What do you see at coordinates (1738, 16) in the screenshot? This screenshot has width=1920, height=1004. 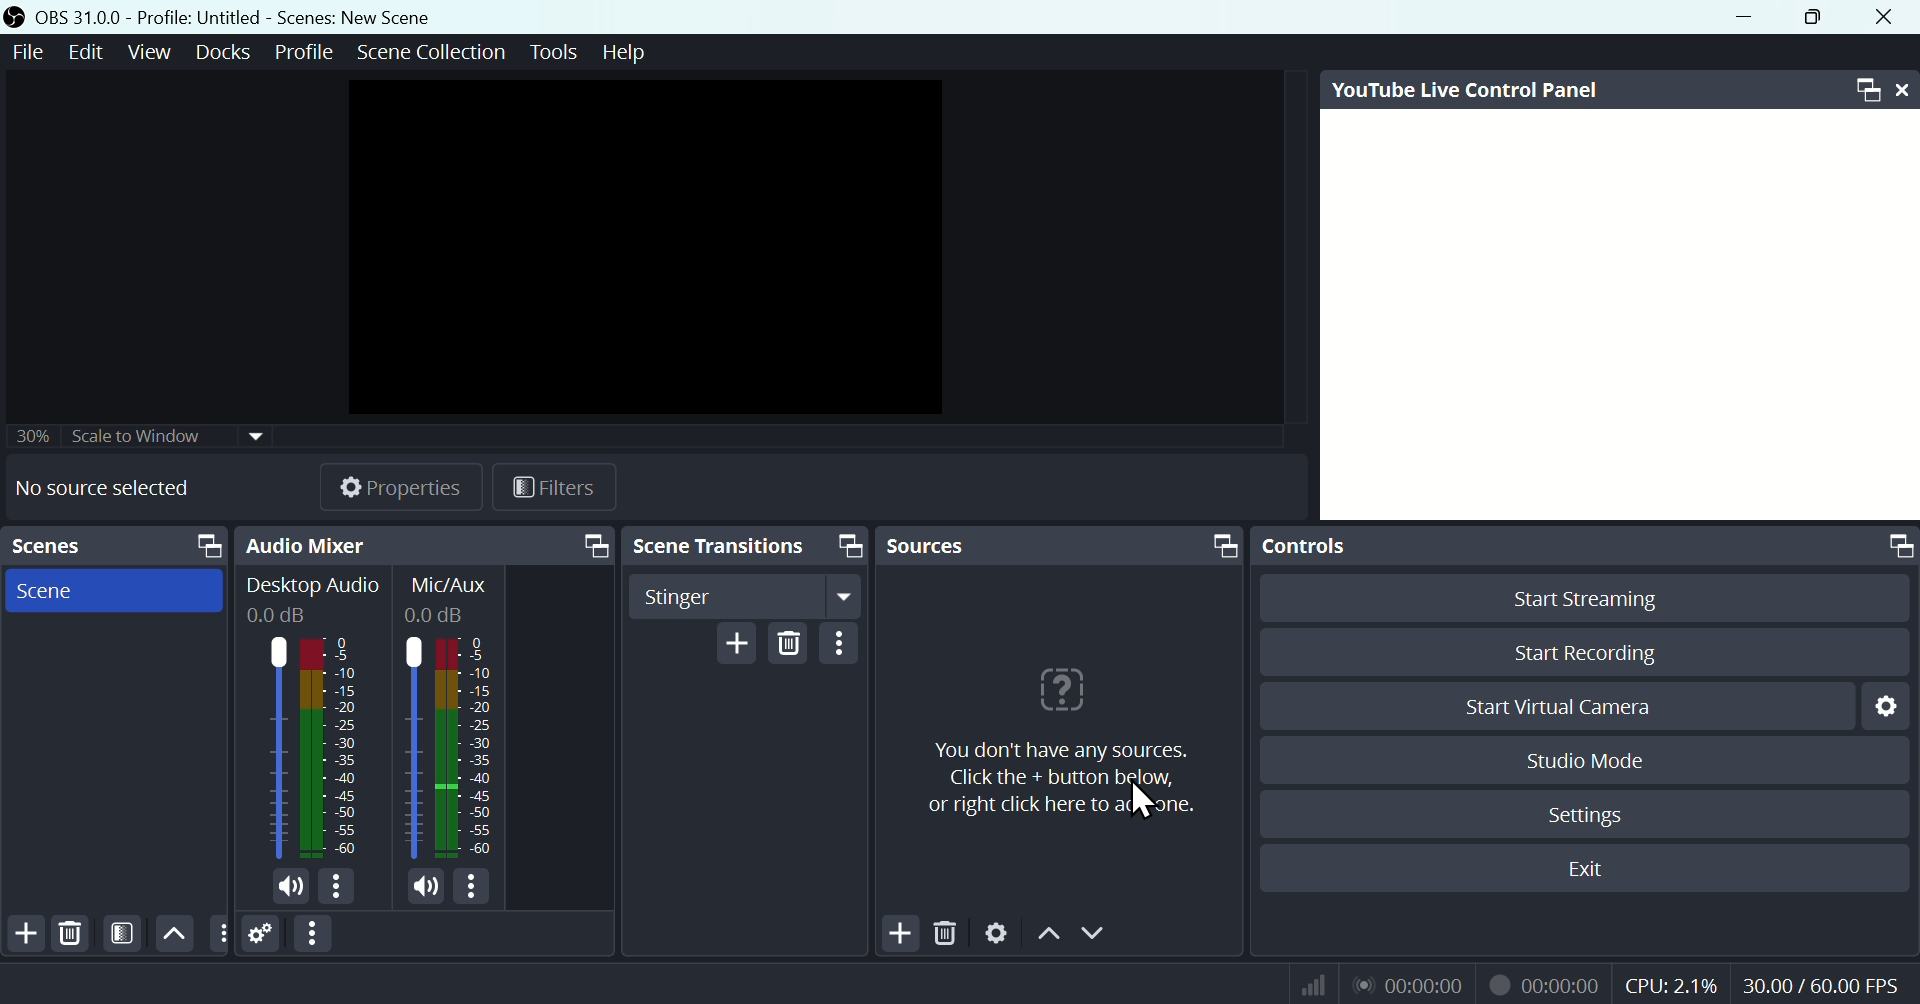 I see `minimise` at bounding box center [1738, 16].